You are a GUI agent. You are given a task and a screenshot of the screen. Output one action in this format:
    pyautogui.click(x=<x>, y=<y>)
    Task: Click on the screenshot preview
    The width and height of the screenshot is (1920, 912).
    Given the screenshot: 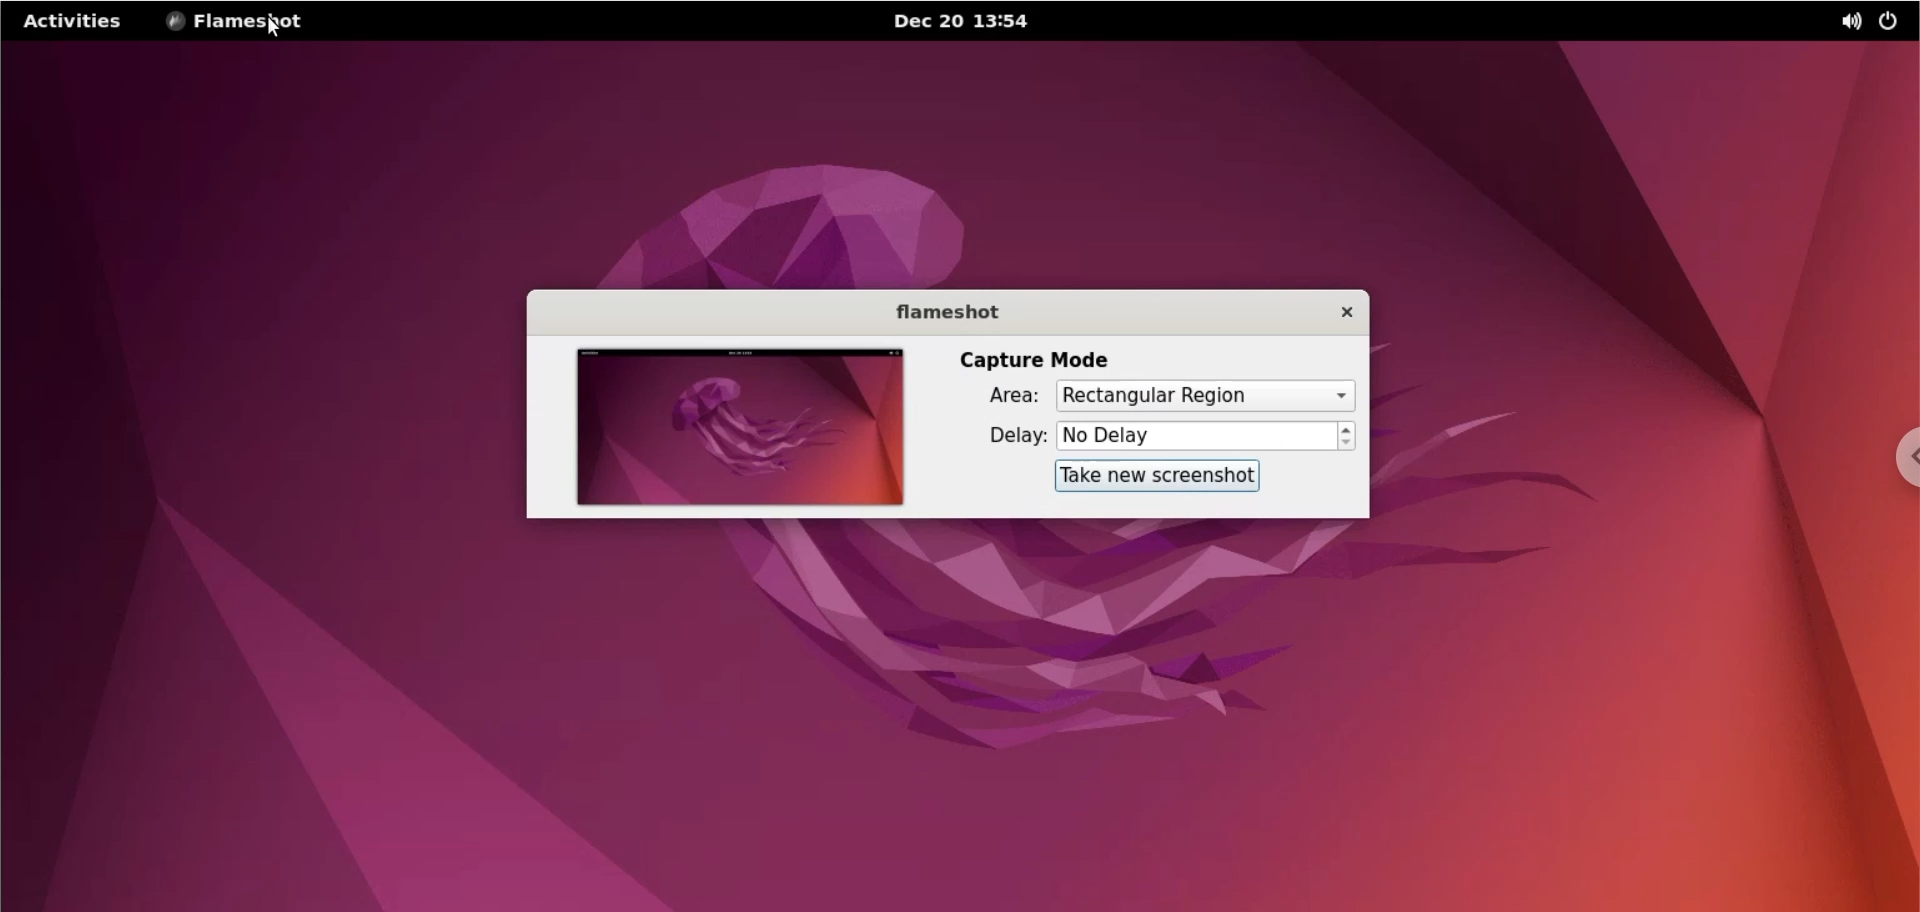 What is the action you would take?
    pyautogui.click(x=730, y=427)
    